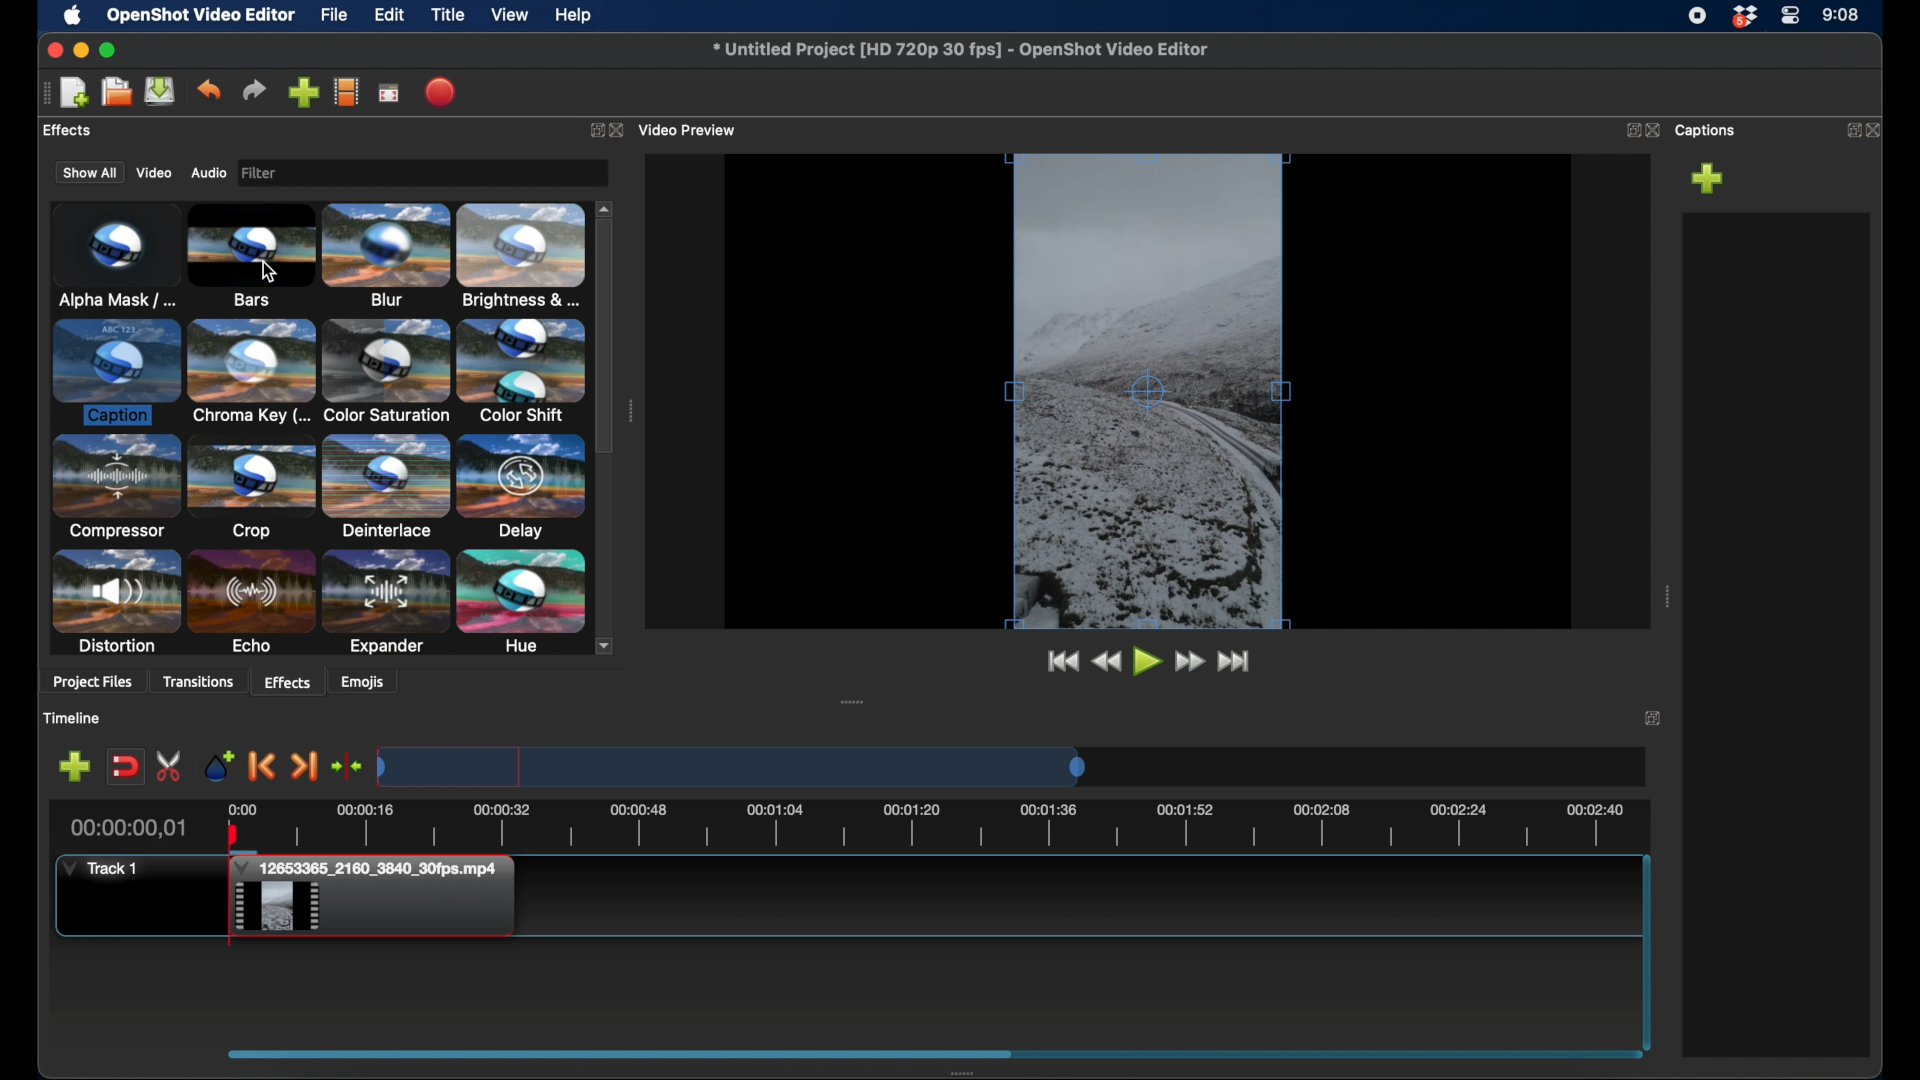 The height and width of the screenshot is (1080, 1920). What do you see at coordinates (251, 374) in the screenshot?
I see `chroma key` at bounding box center [251, 374].